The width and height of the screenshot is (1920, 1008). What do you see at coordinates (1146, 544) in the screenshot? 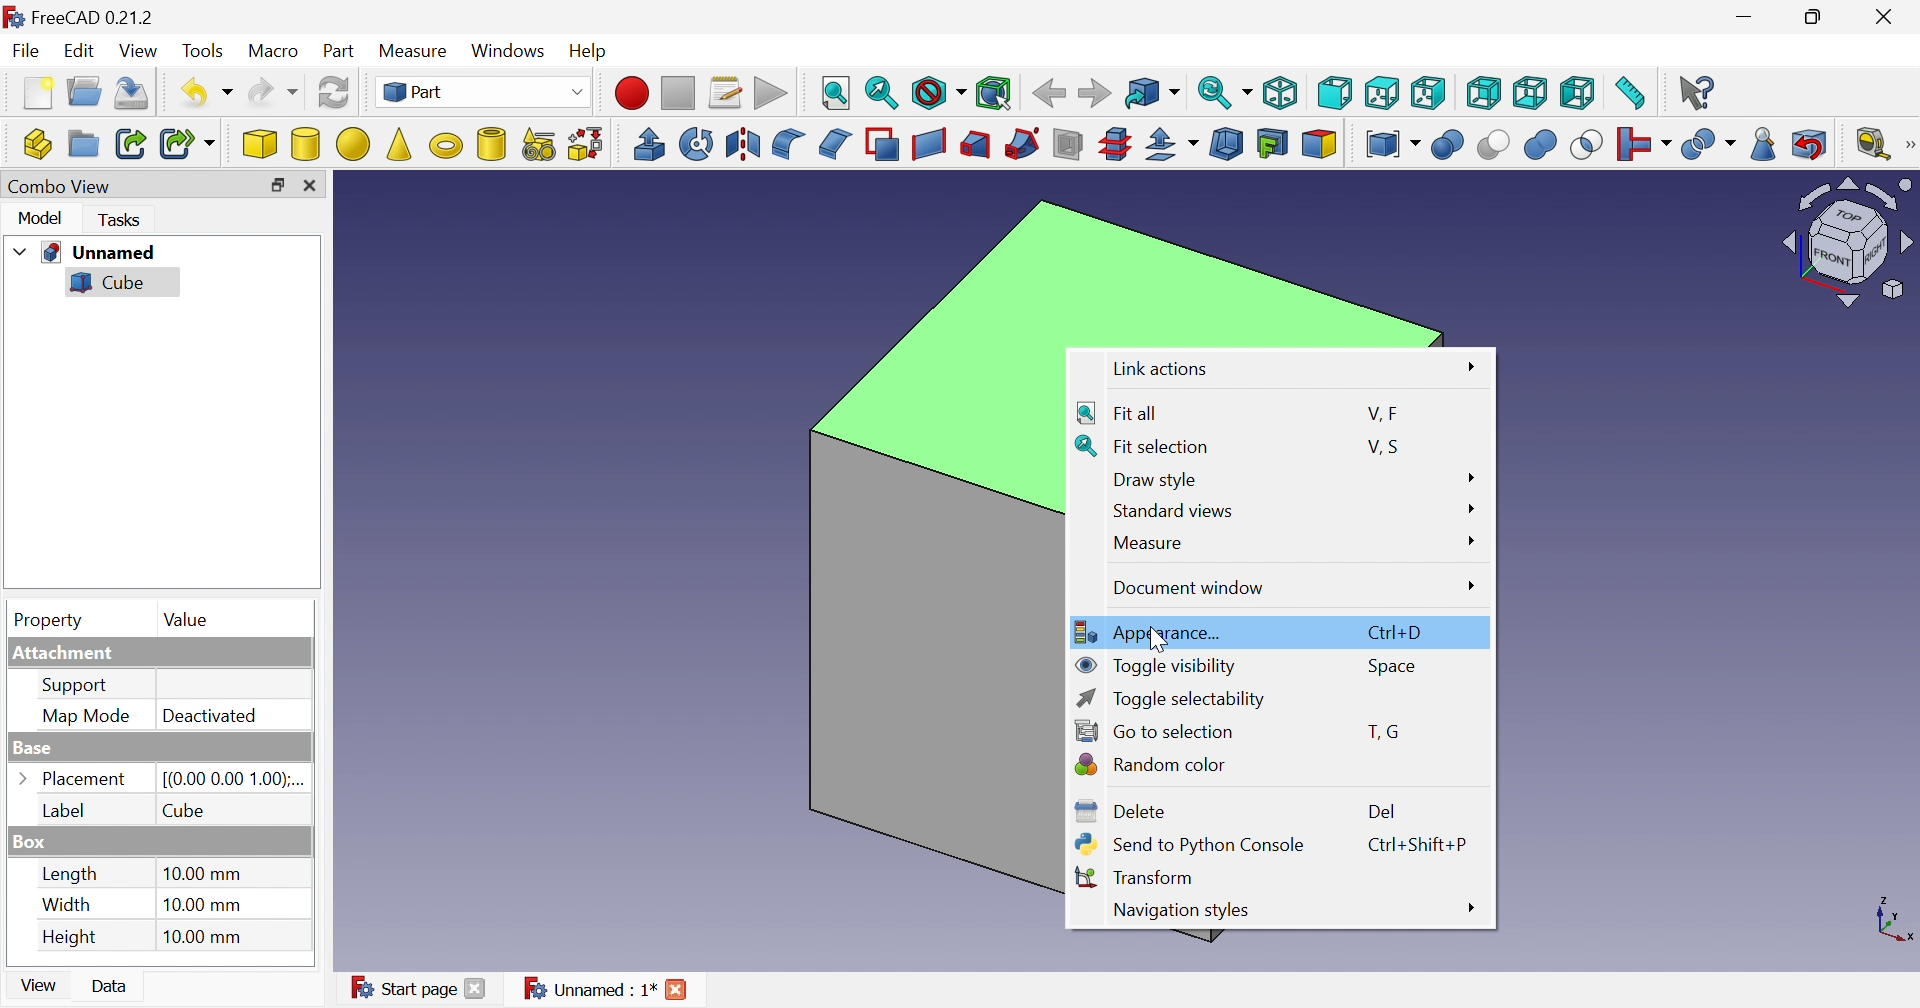
I see `Measure` at bounding box center [1146, 544].